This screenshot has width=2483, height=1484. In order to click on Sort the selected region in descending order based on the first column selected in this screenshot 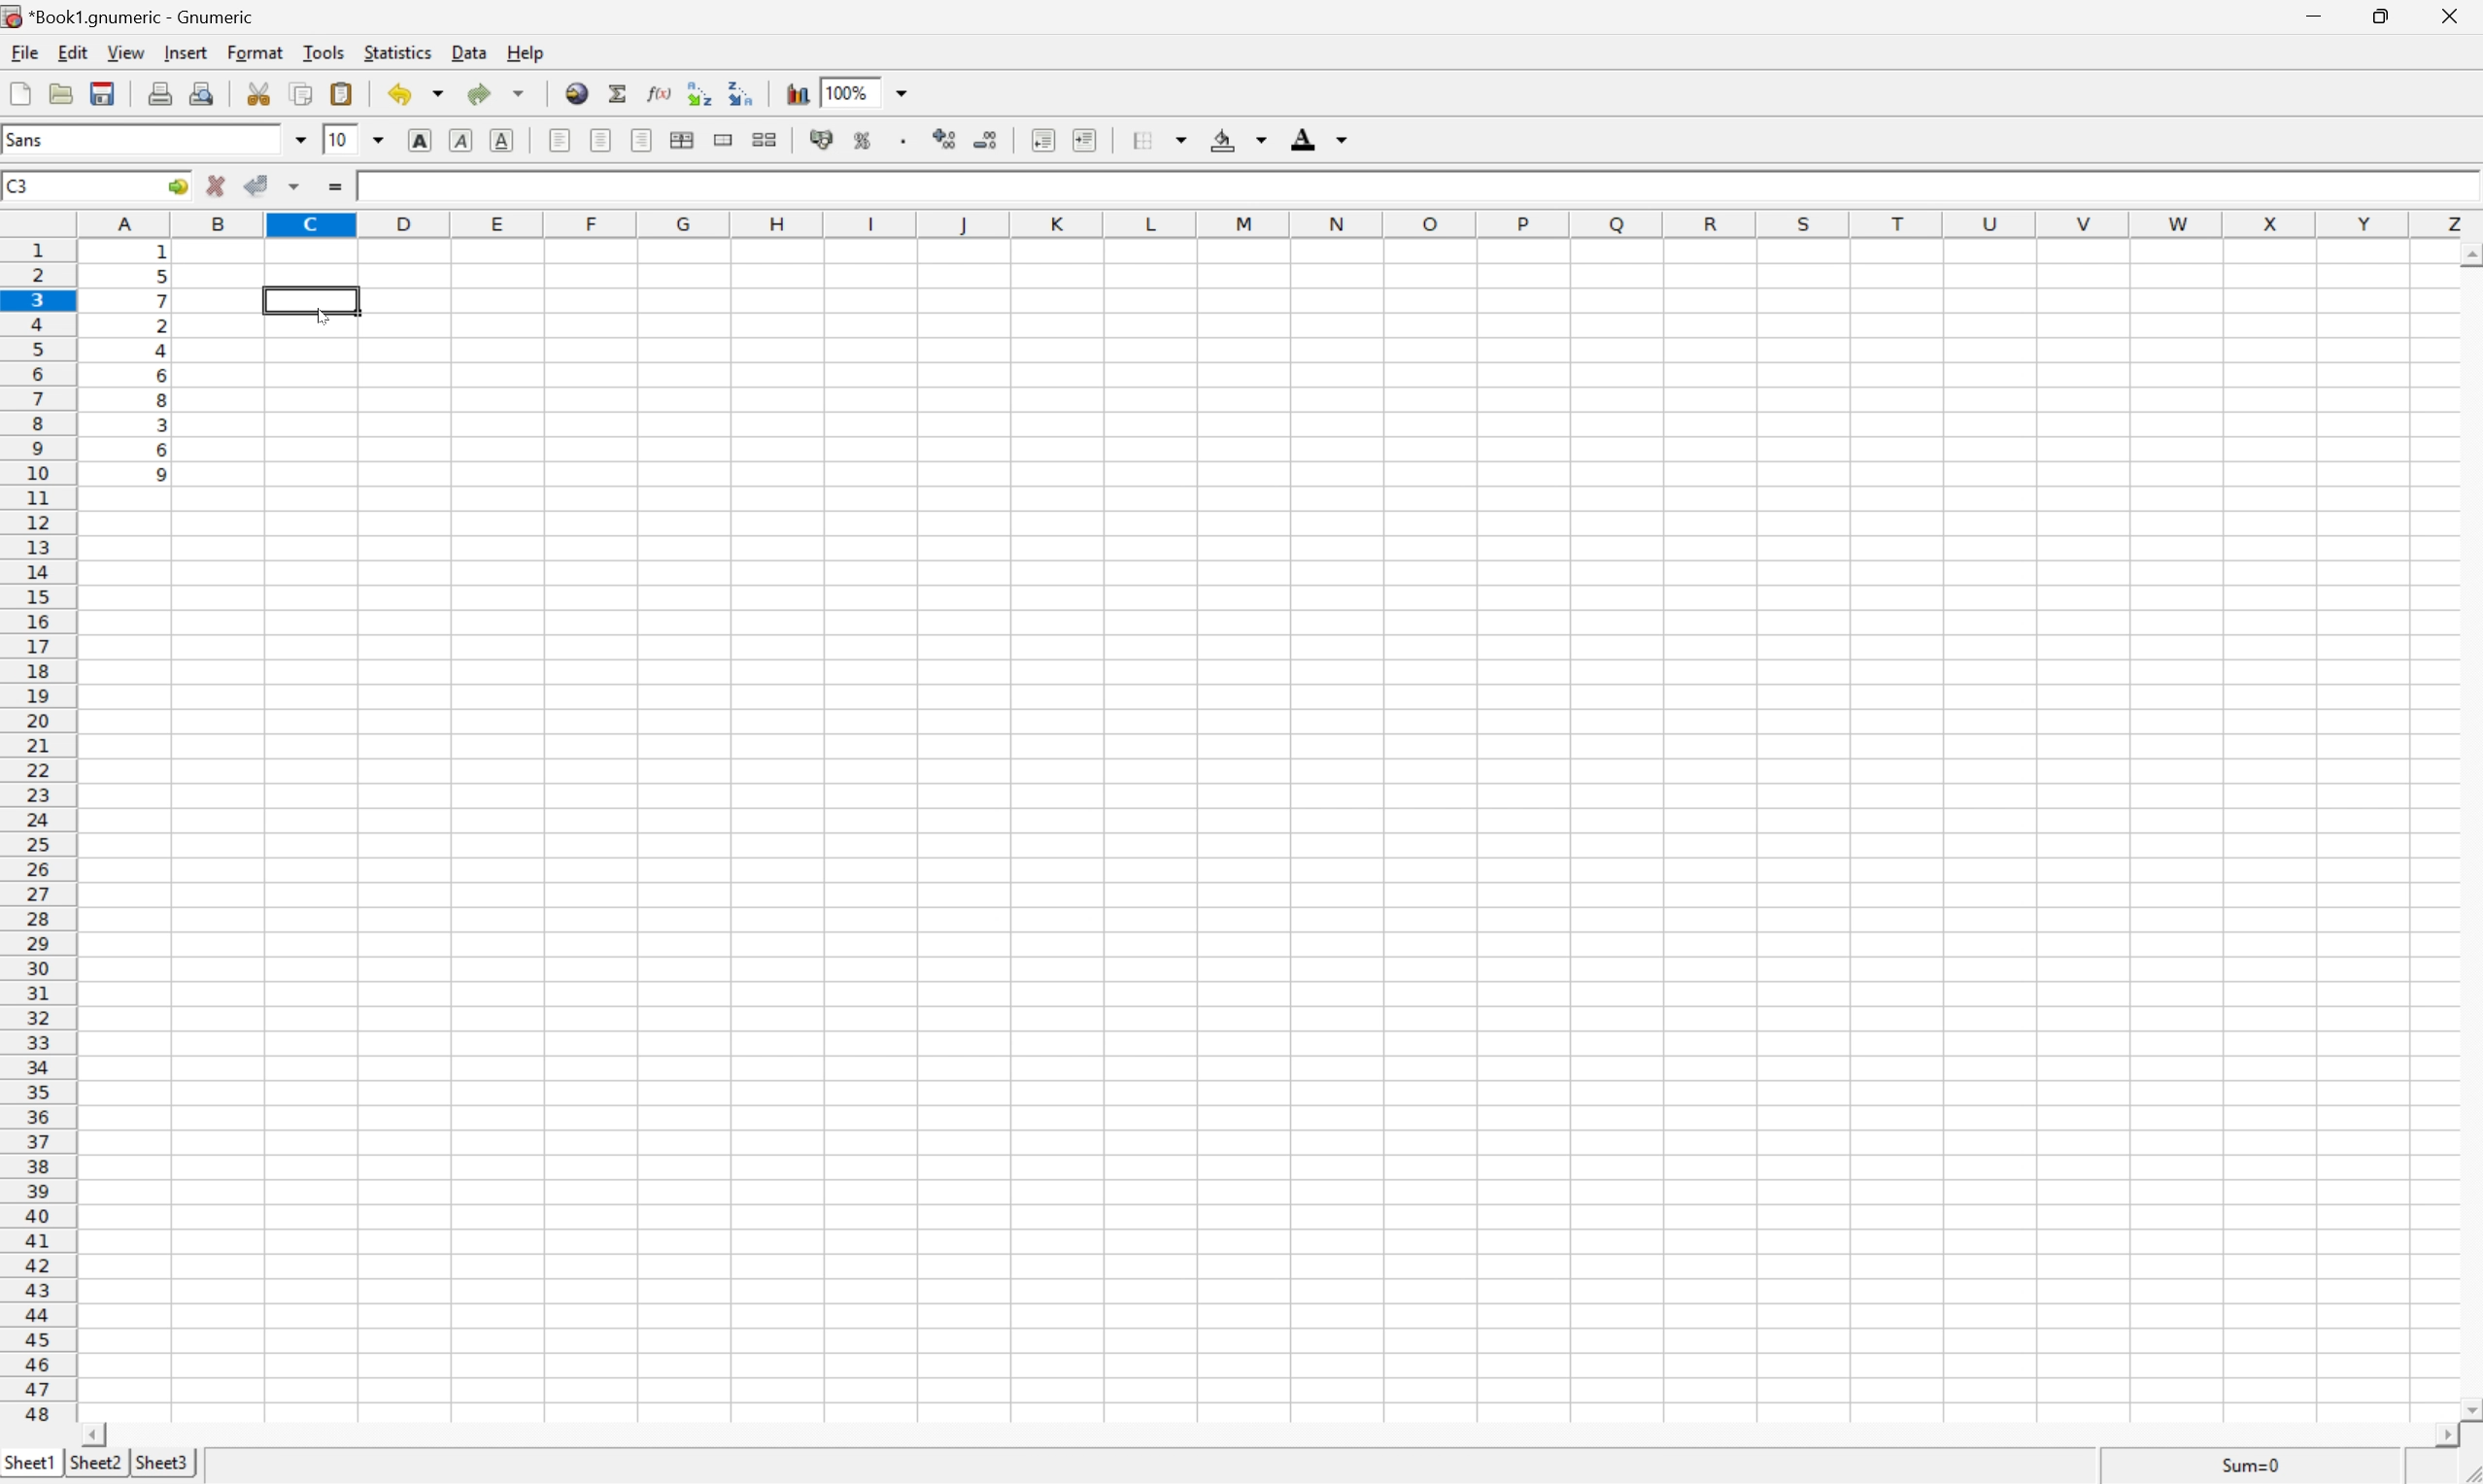, I will do `click(744, 95)`.